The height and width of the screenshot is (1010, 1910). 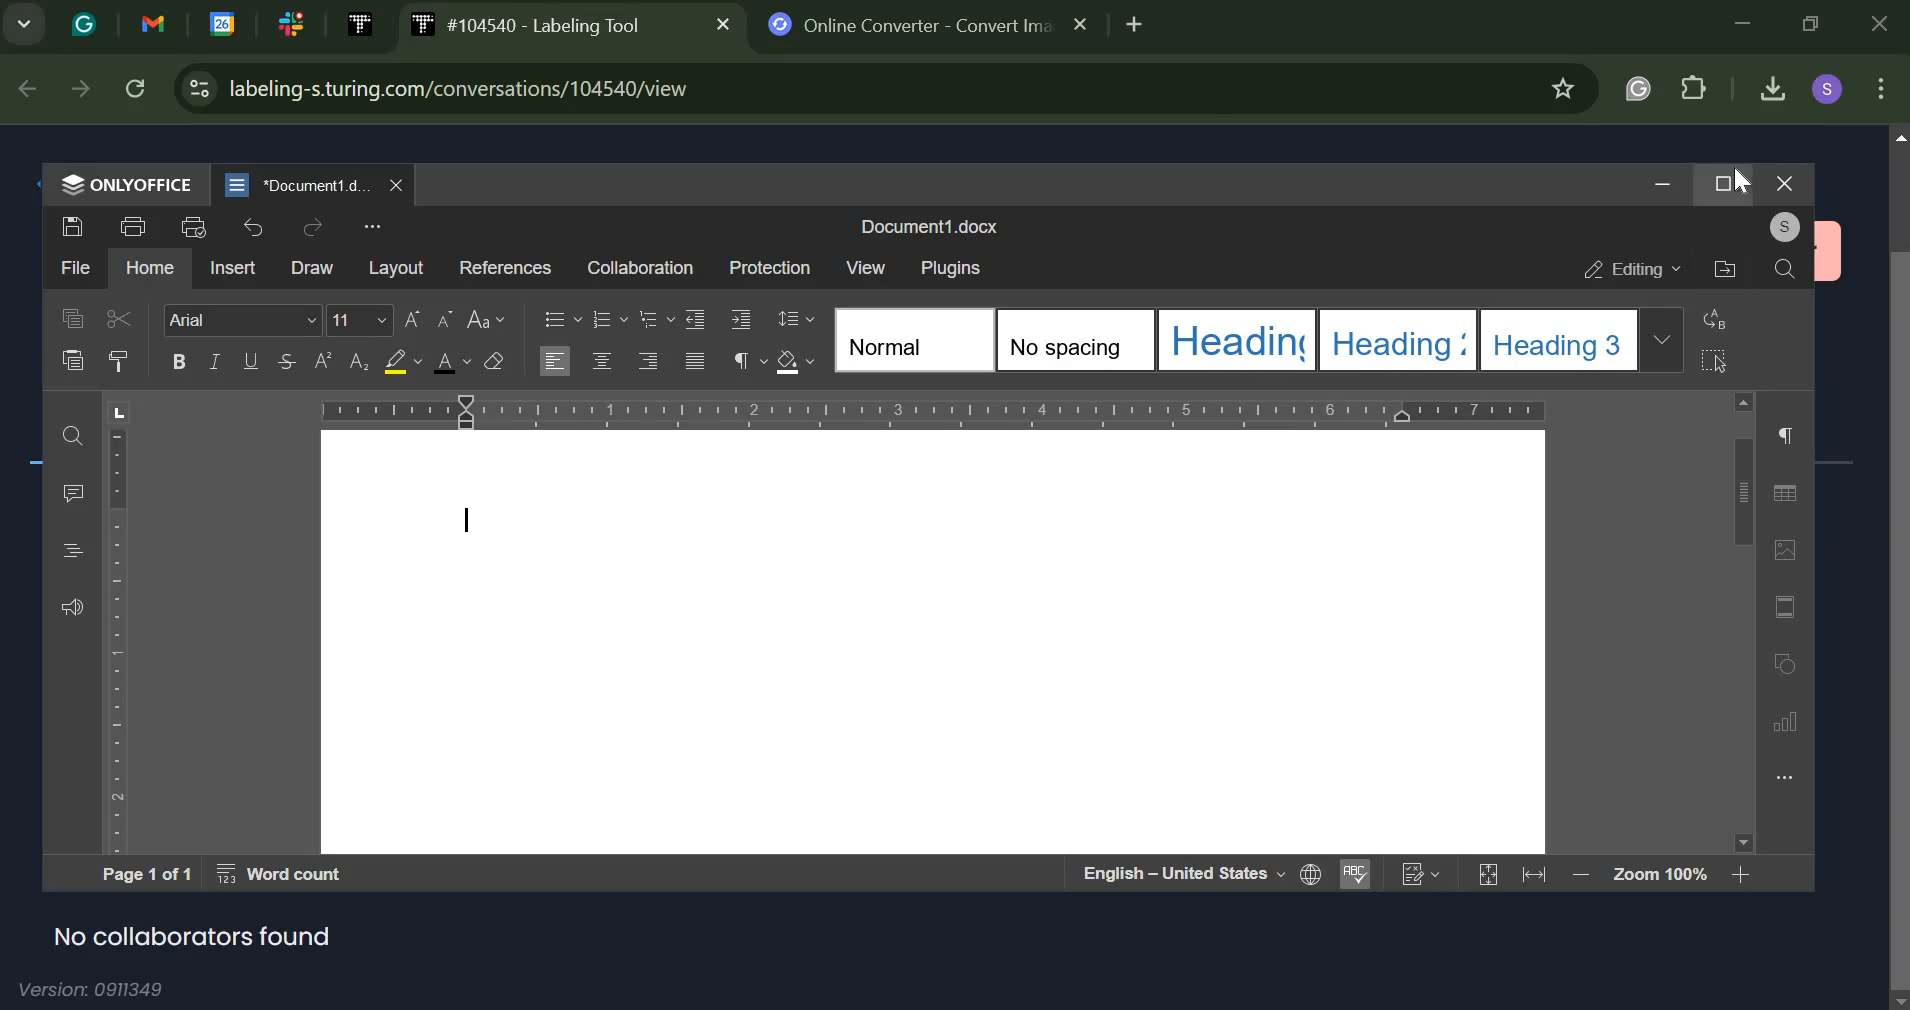 I want to click on ONLYOFFICE, so click(x=142, y=183).